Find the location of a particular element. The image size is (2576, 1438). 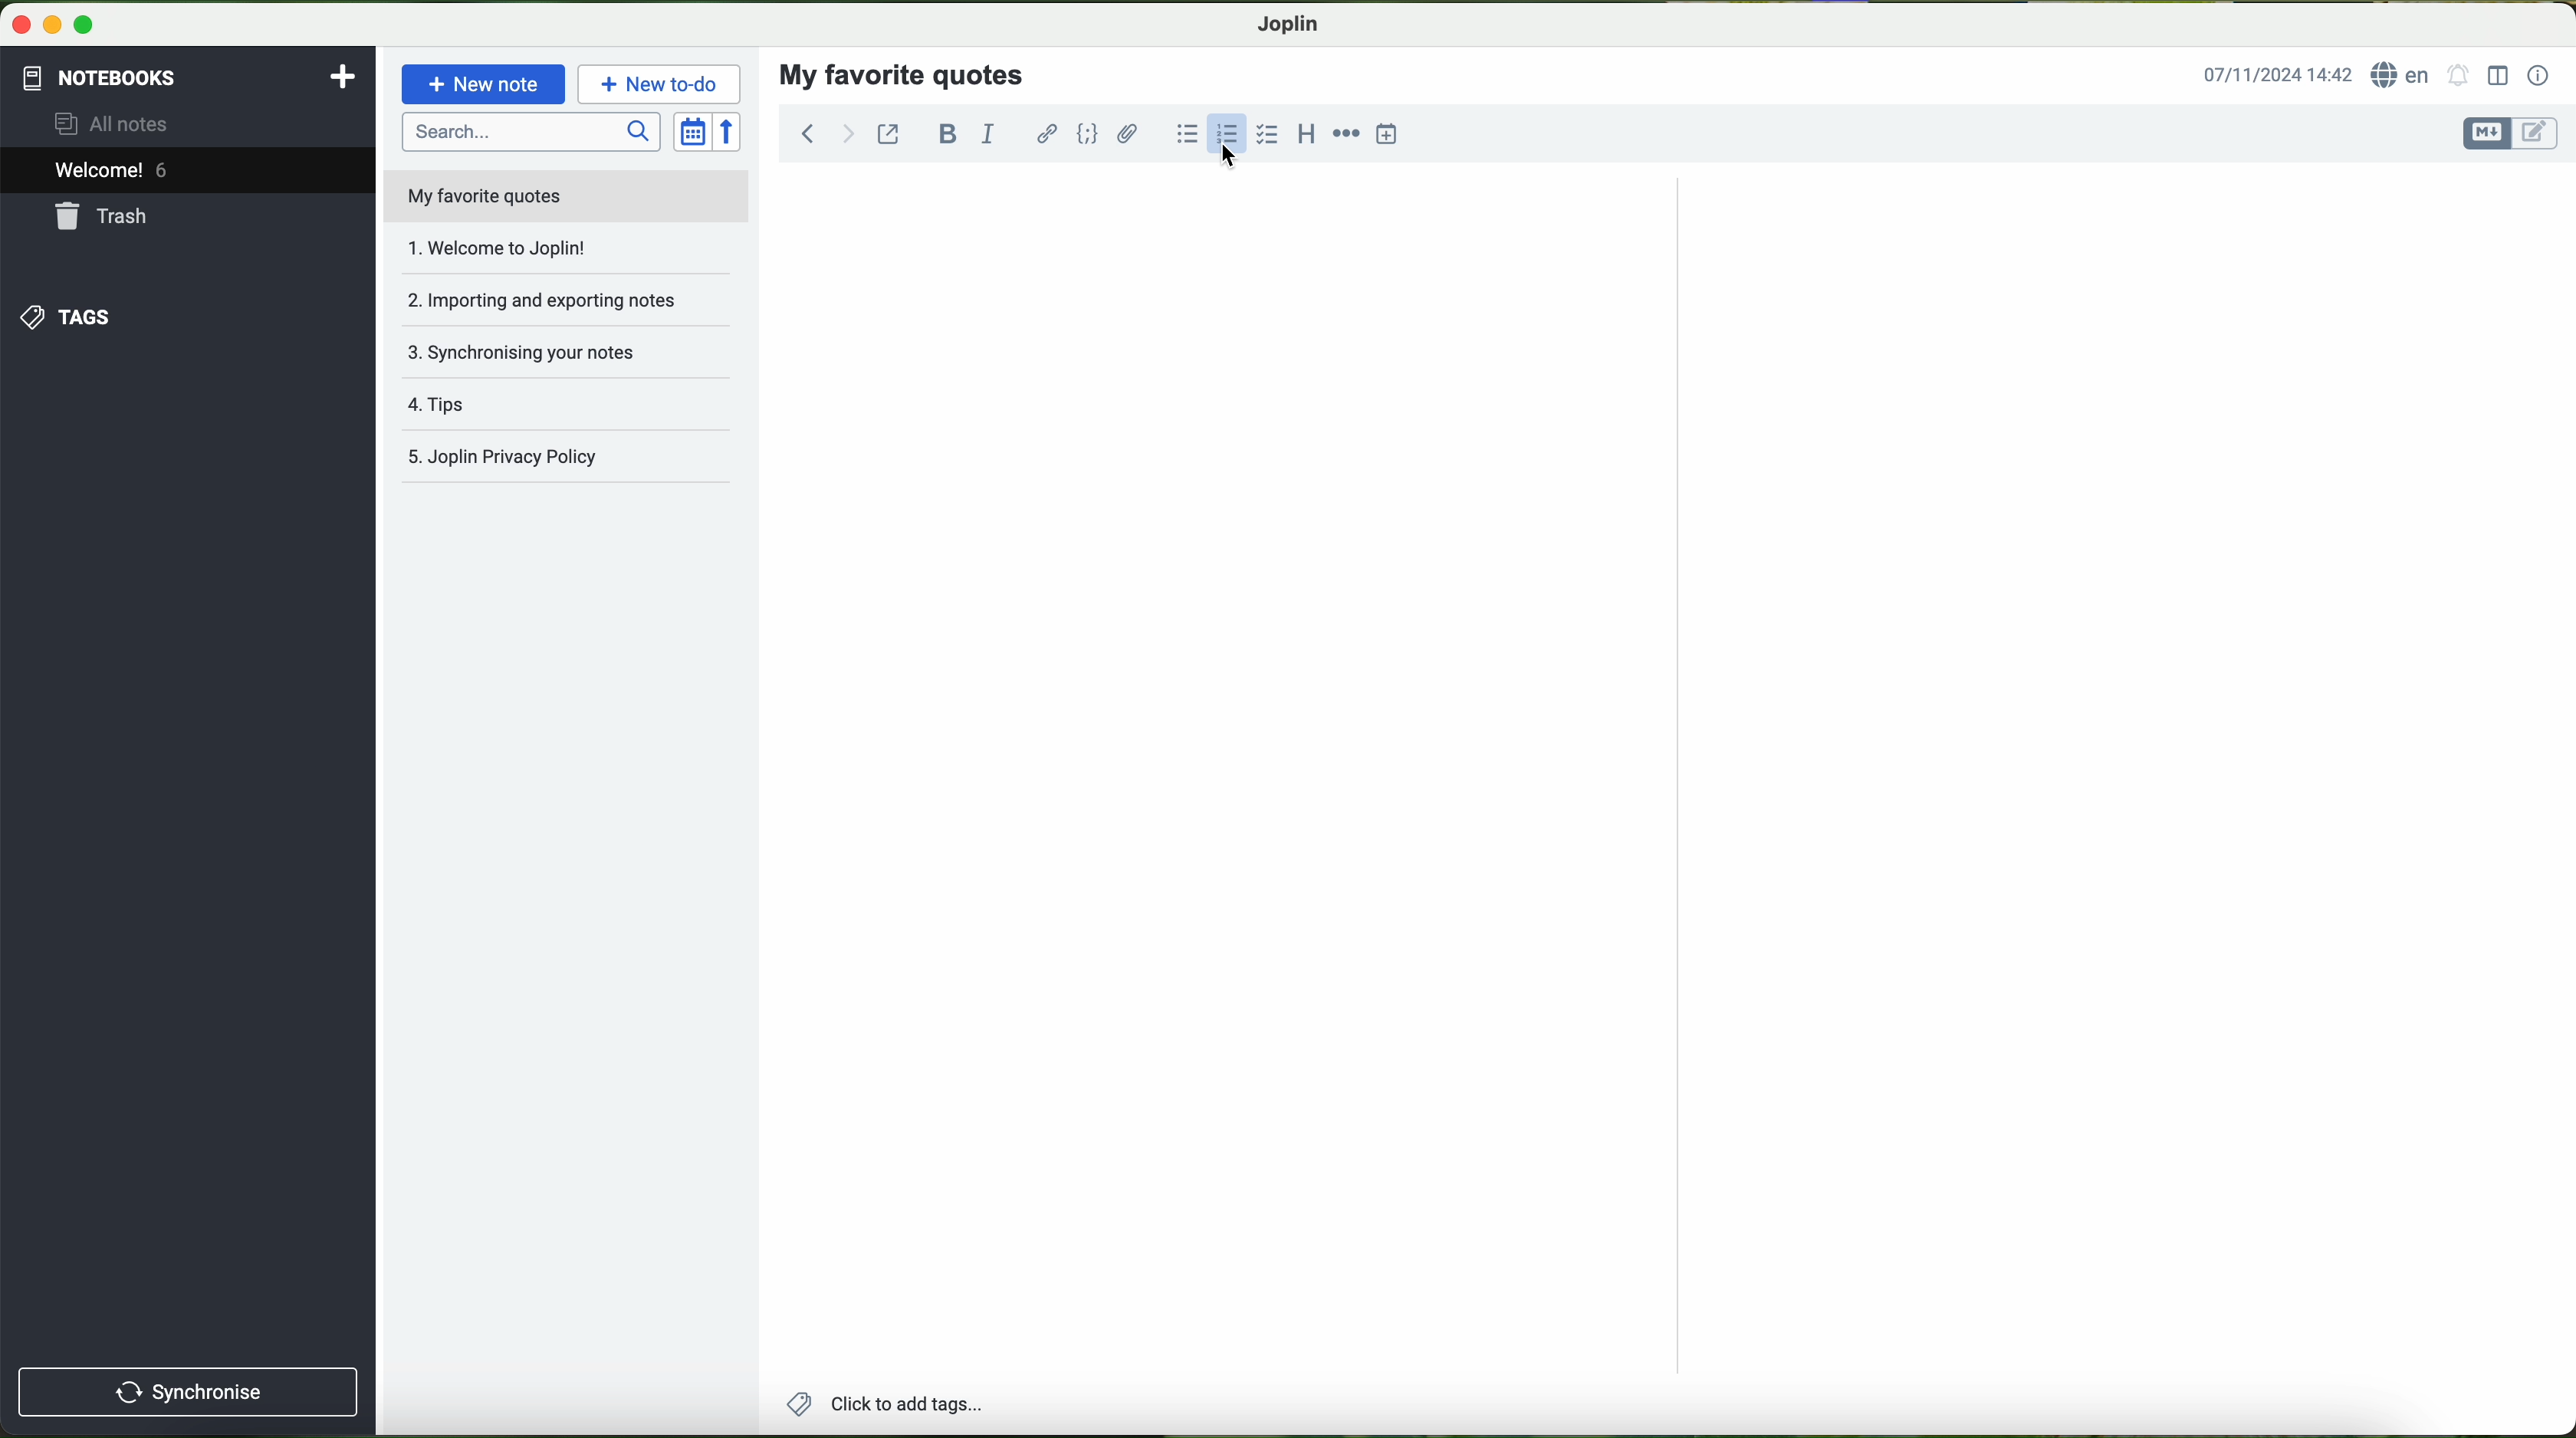

tags is located at coordinates (562, 404).